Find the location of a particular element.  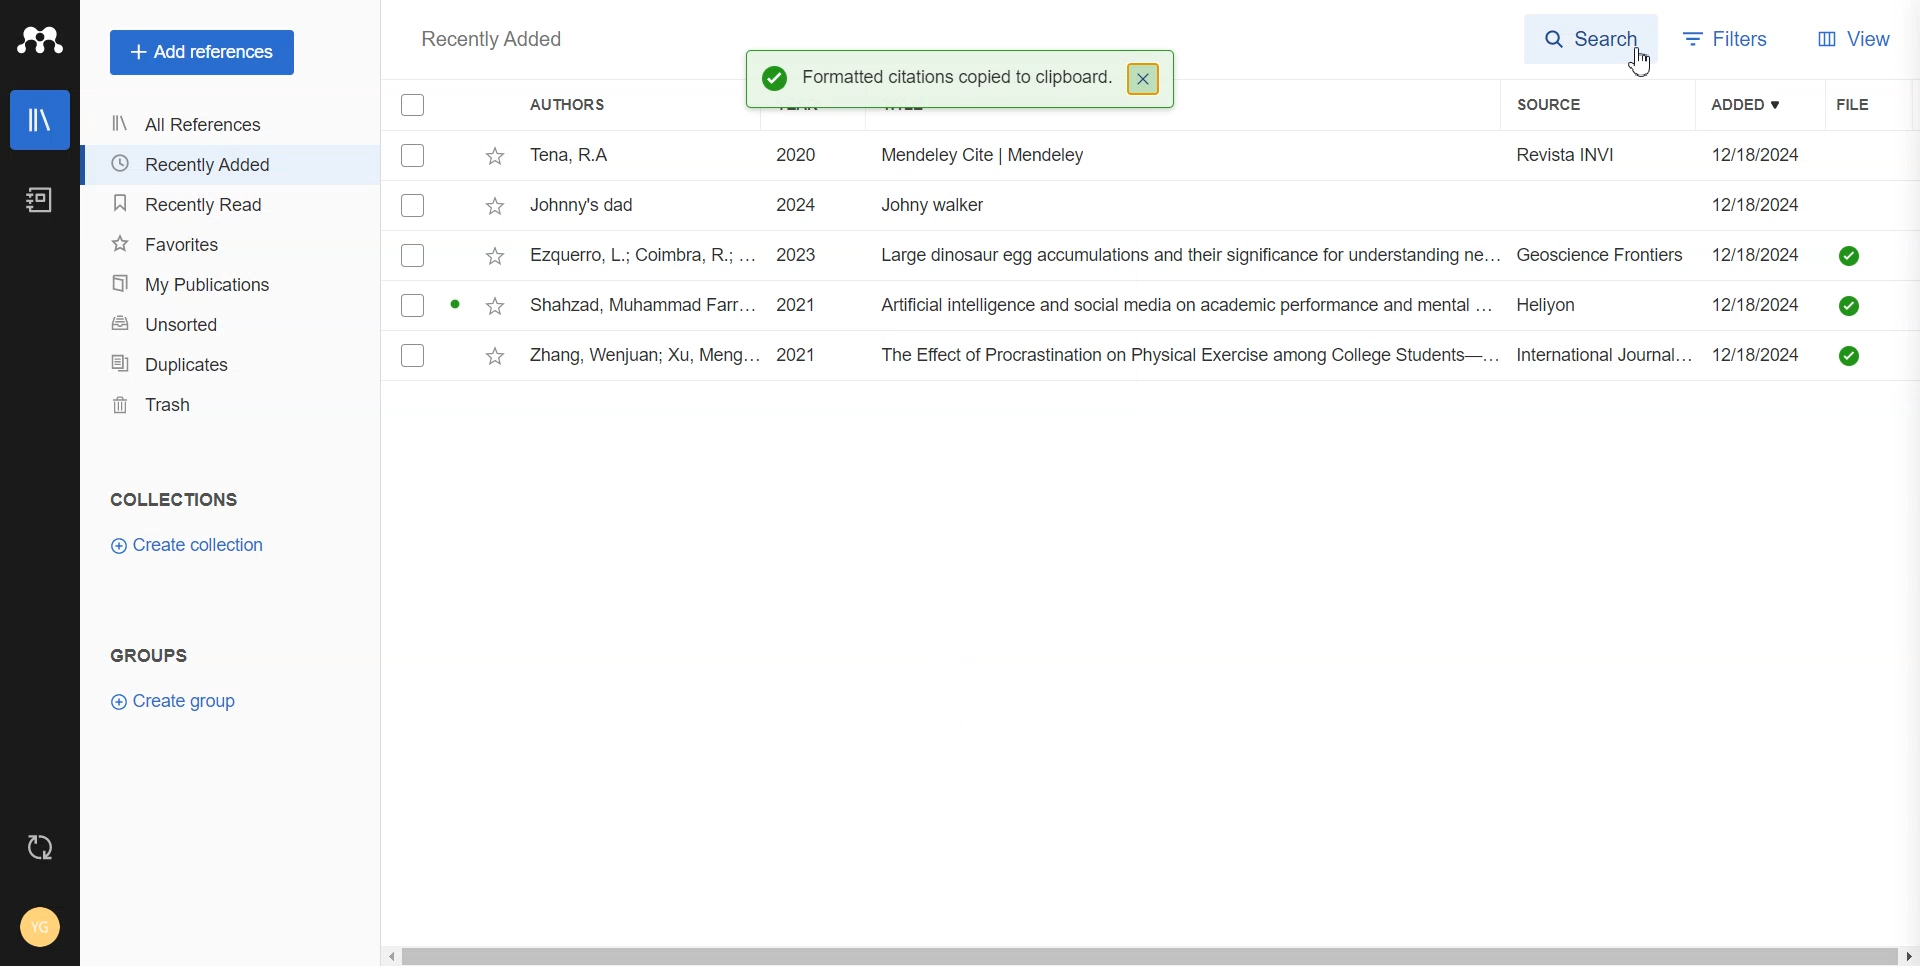

12/18/2024 is located at coordinates (1762, 302).